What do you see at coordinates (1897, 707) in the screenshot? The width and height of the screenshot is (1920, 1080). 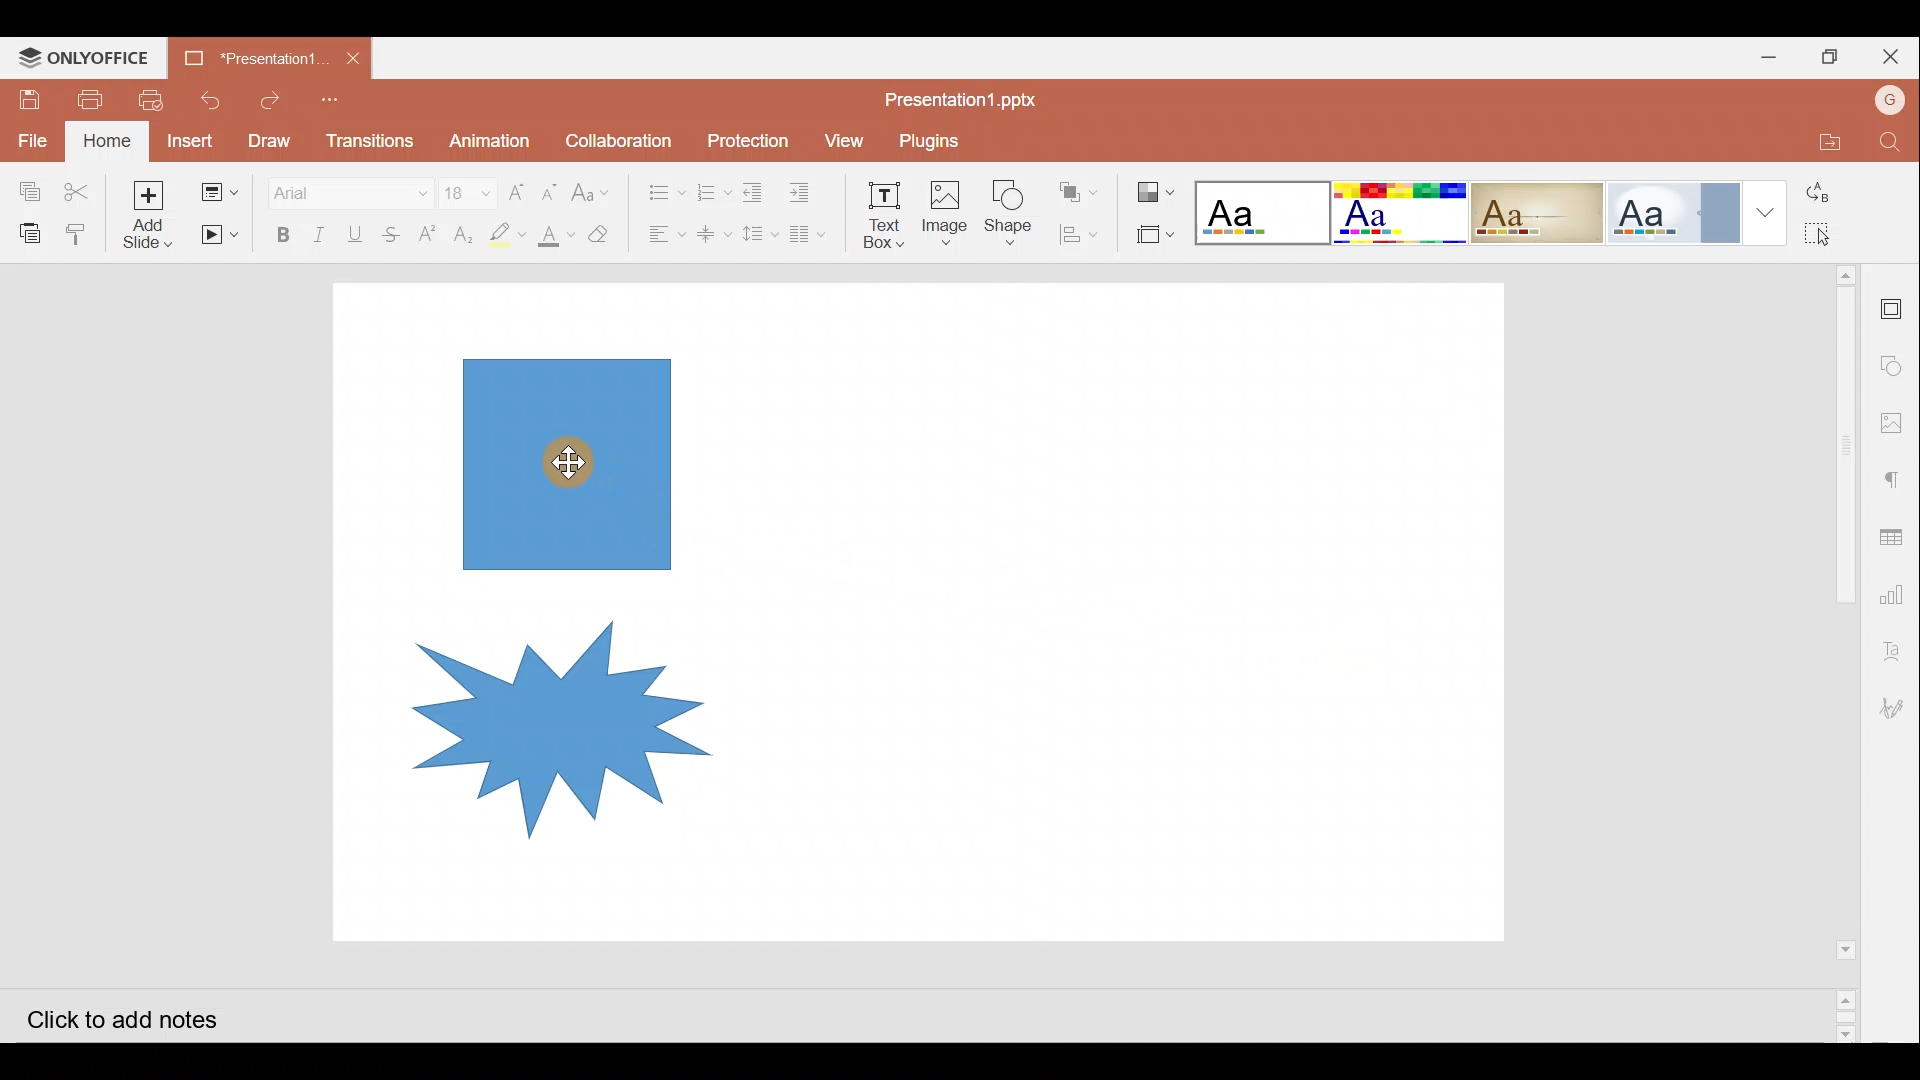 I see `Signature settings` at bounding box center [1897, 707].